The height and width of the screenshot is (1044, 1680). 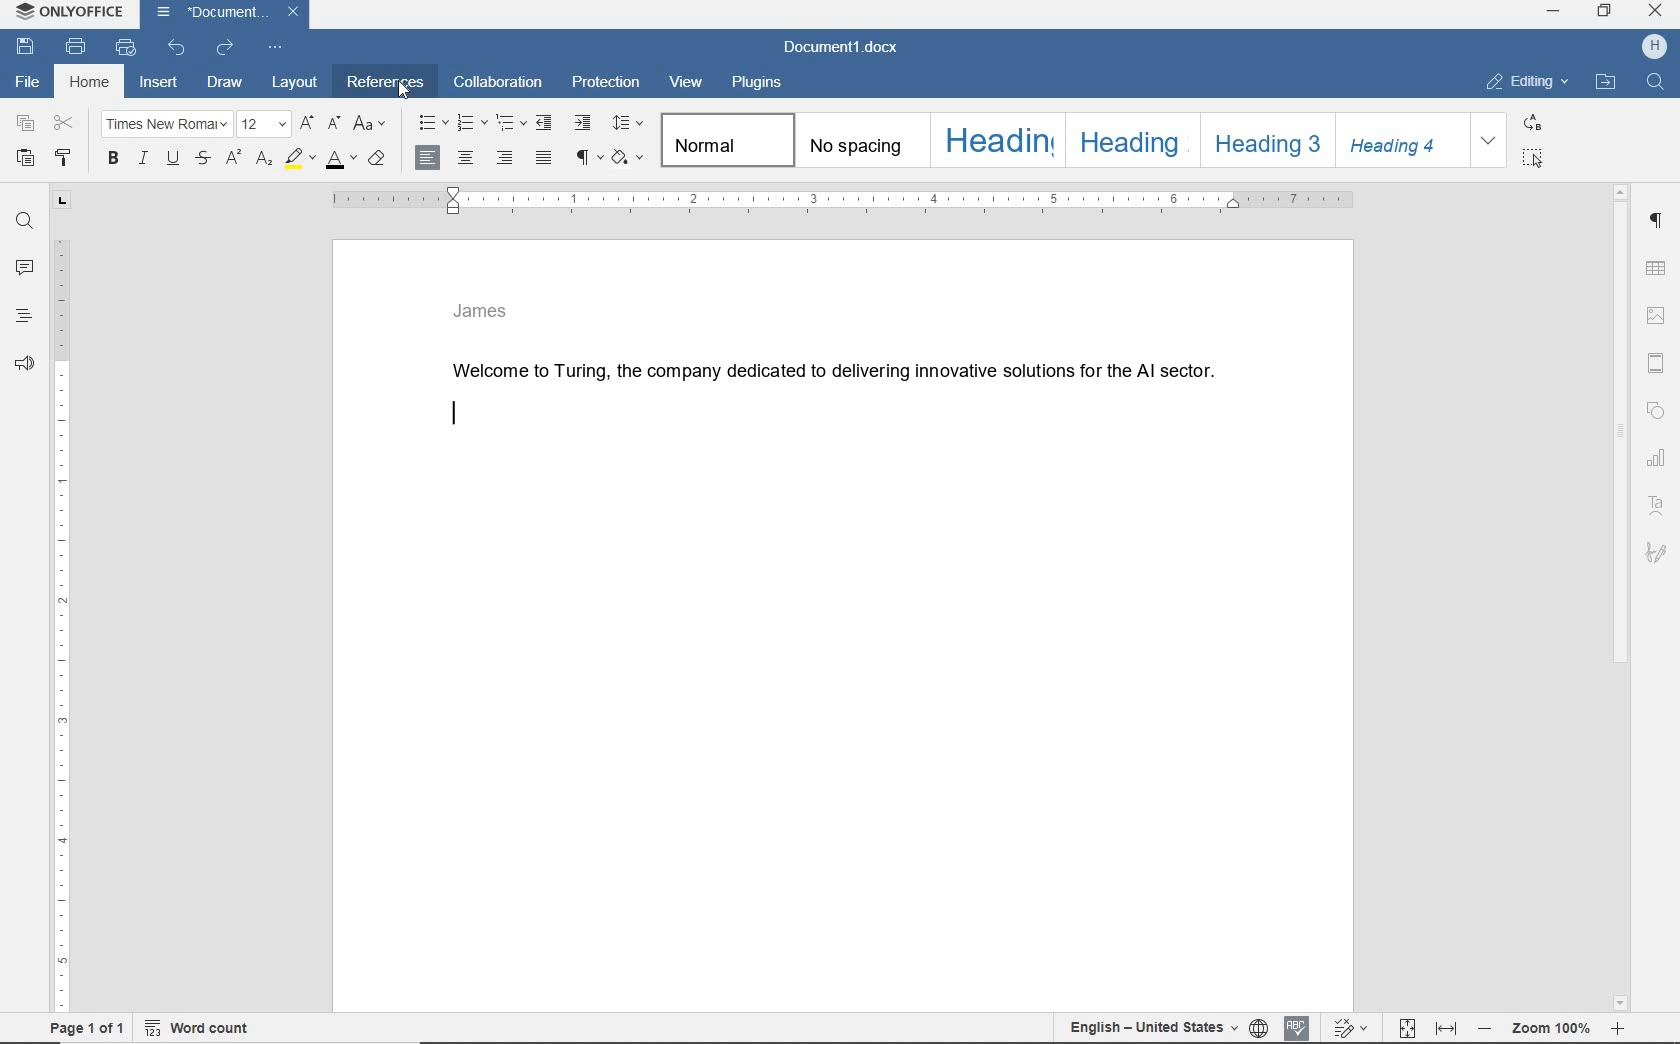 What do you see at coordinates (431, 122) in the screenshot?
I see `bullets` at bounding box center [431, 122].